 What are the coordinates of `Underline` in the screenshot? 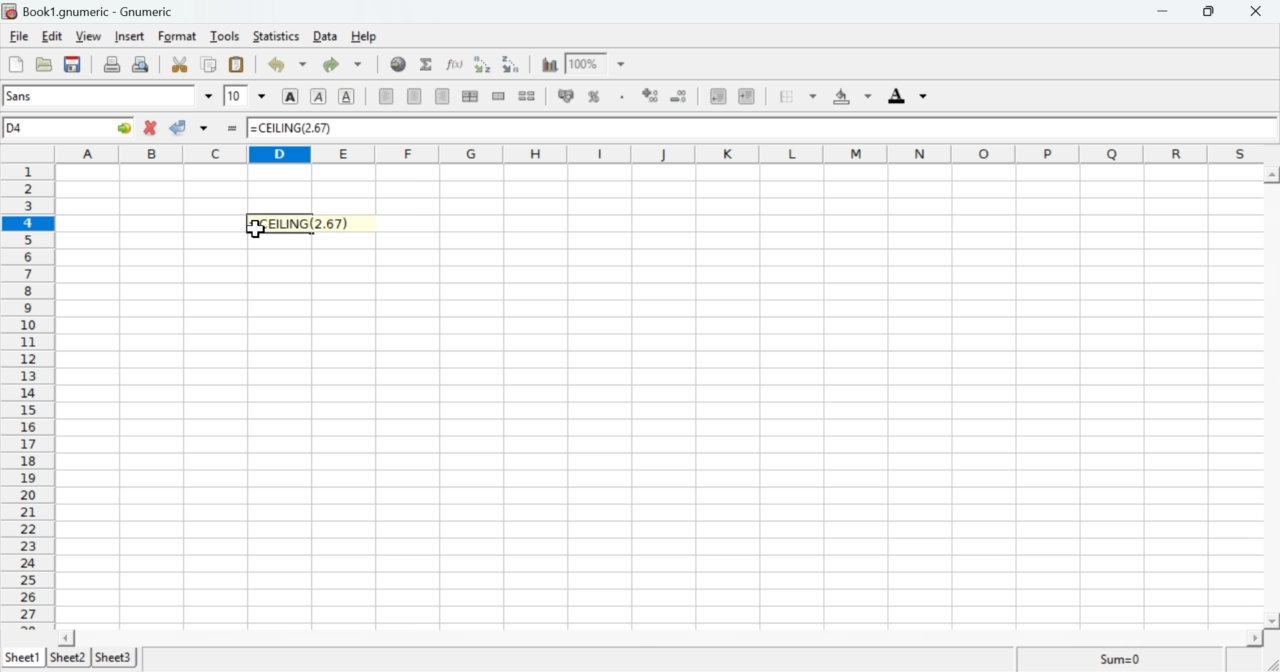 It's located at (348, 97).